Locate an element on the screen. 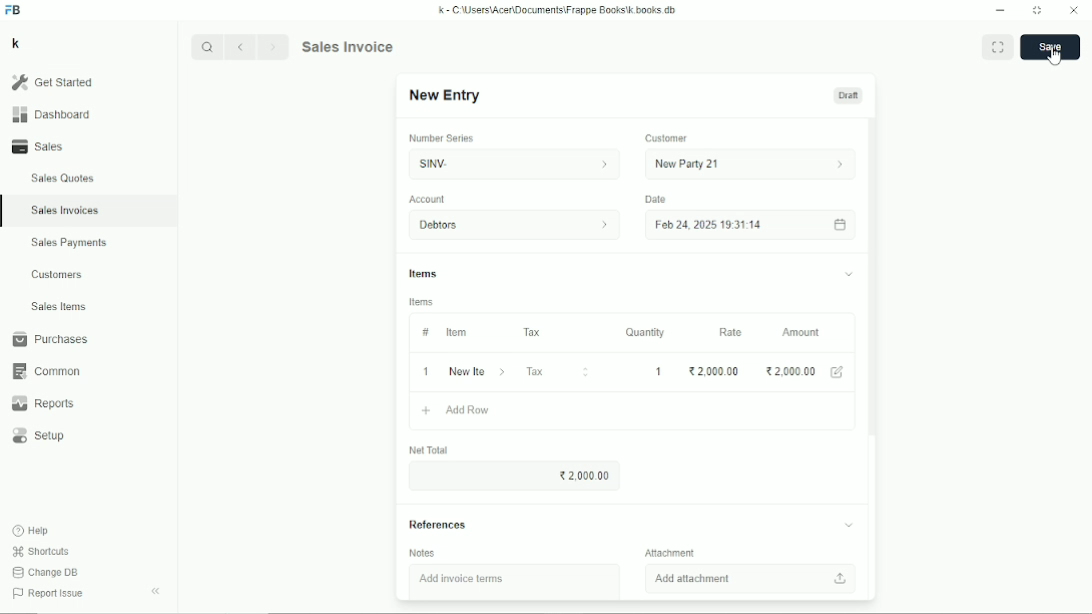 This screenshot has width=1092, height=614. Dashboard is located at coordinates (51, 114).